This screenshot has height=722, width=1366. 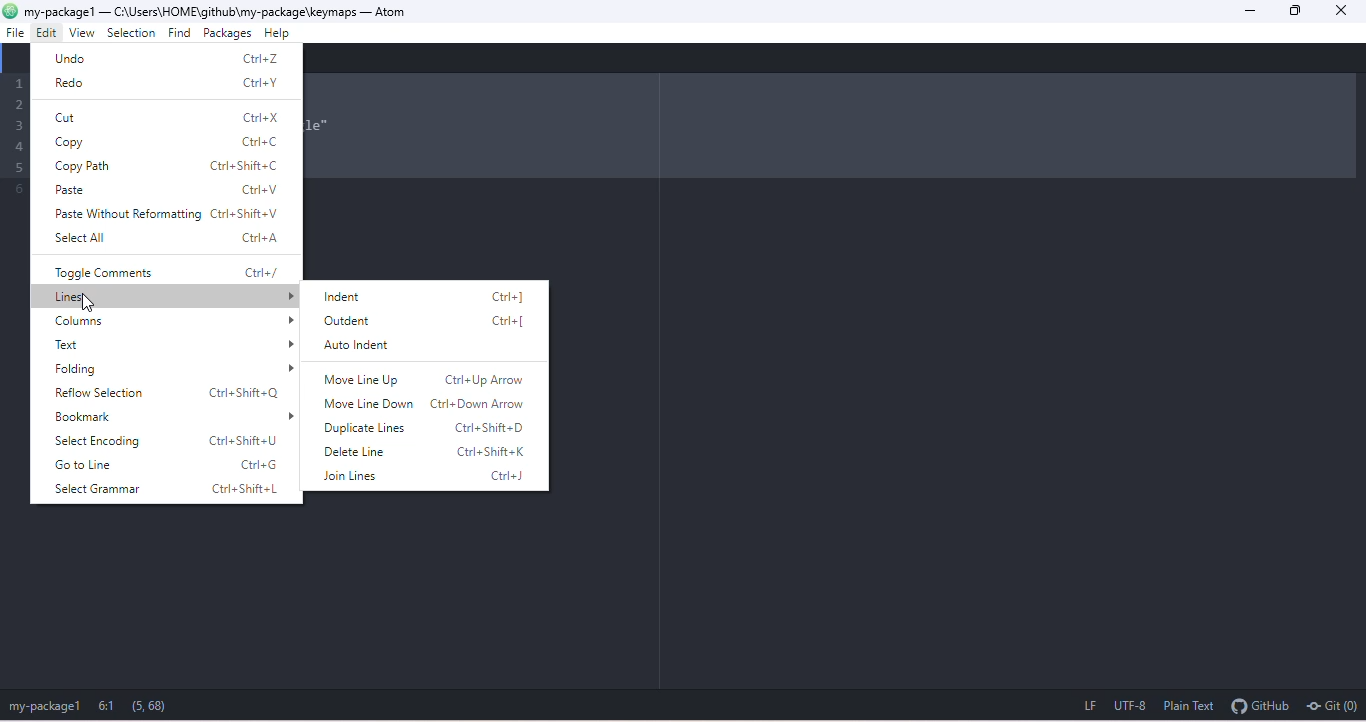 I want to click on atom logo, so click(x=11, y=12).